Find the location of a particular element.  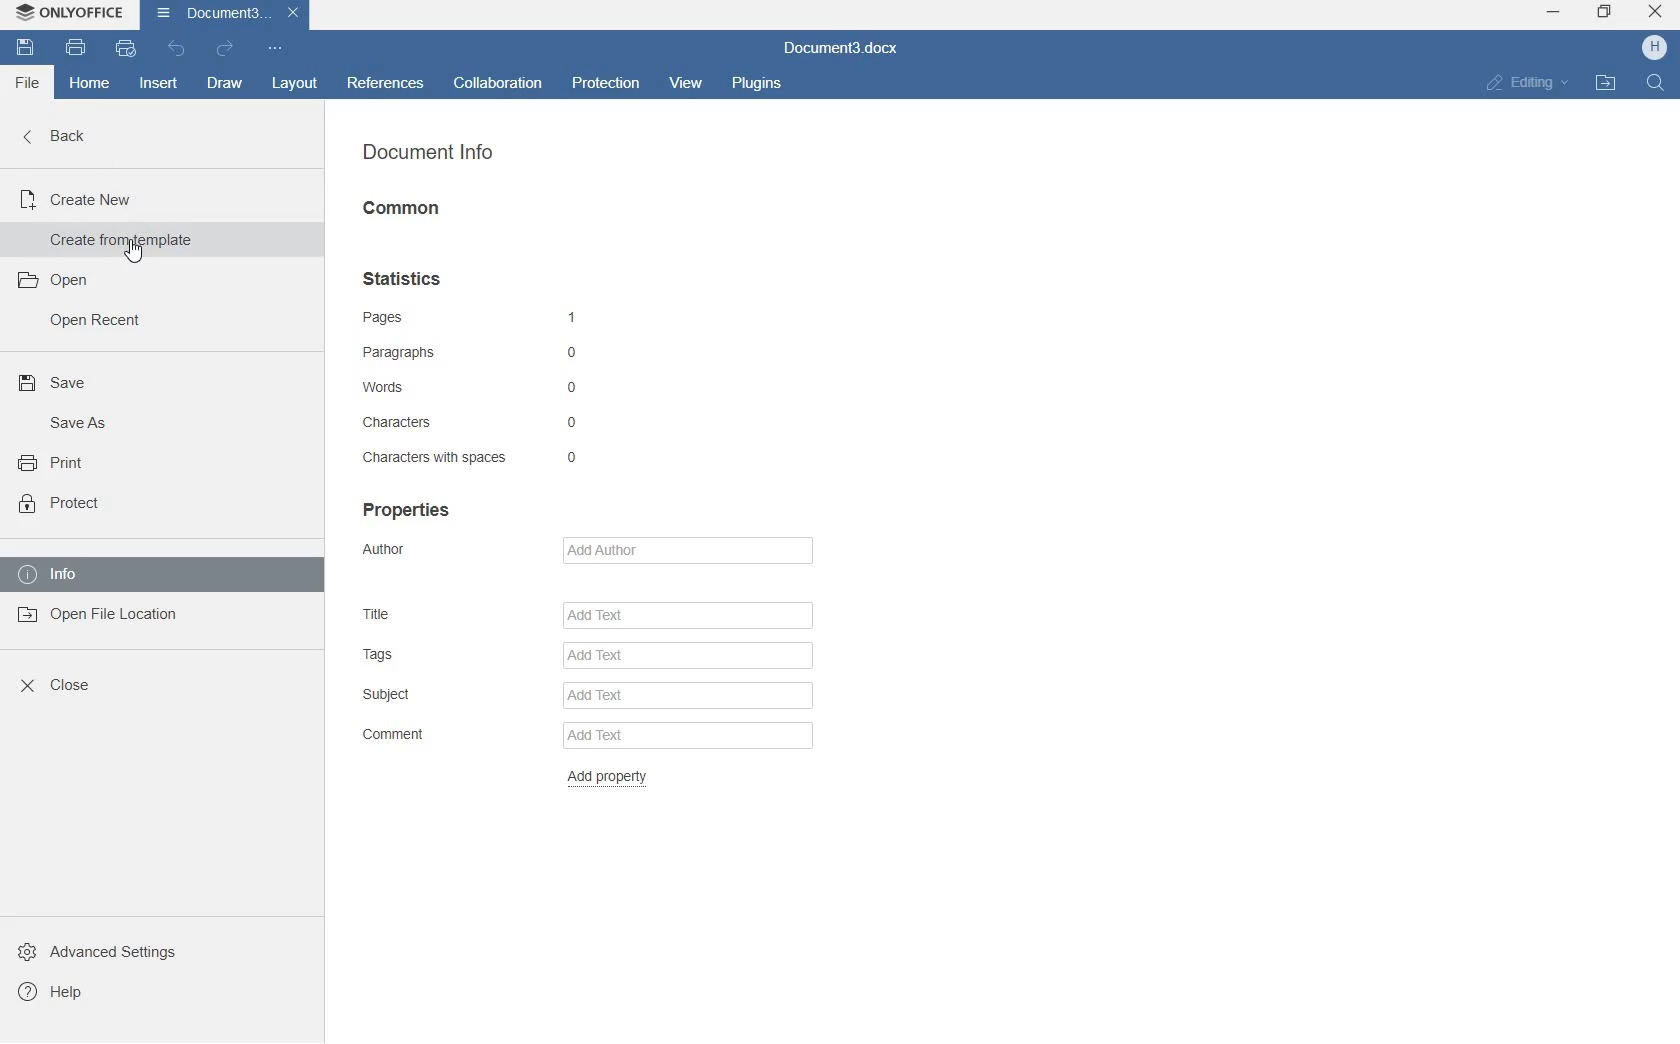

open recent is located at coordinates (100, 323).